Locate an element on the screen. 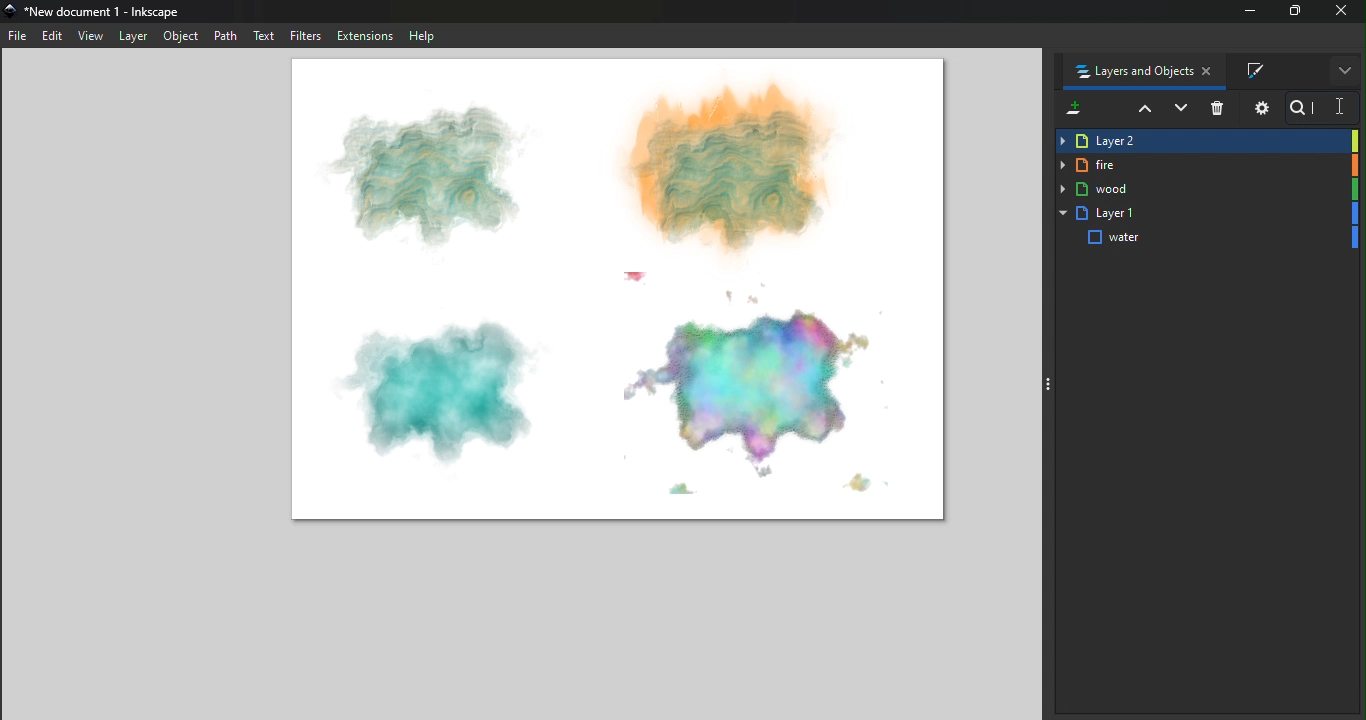 The height and width of the screenshot is (720, 1366). Fill and stroke is located at coordinates (1263, 71).